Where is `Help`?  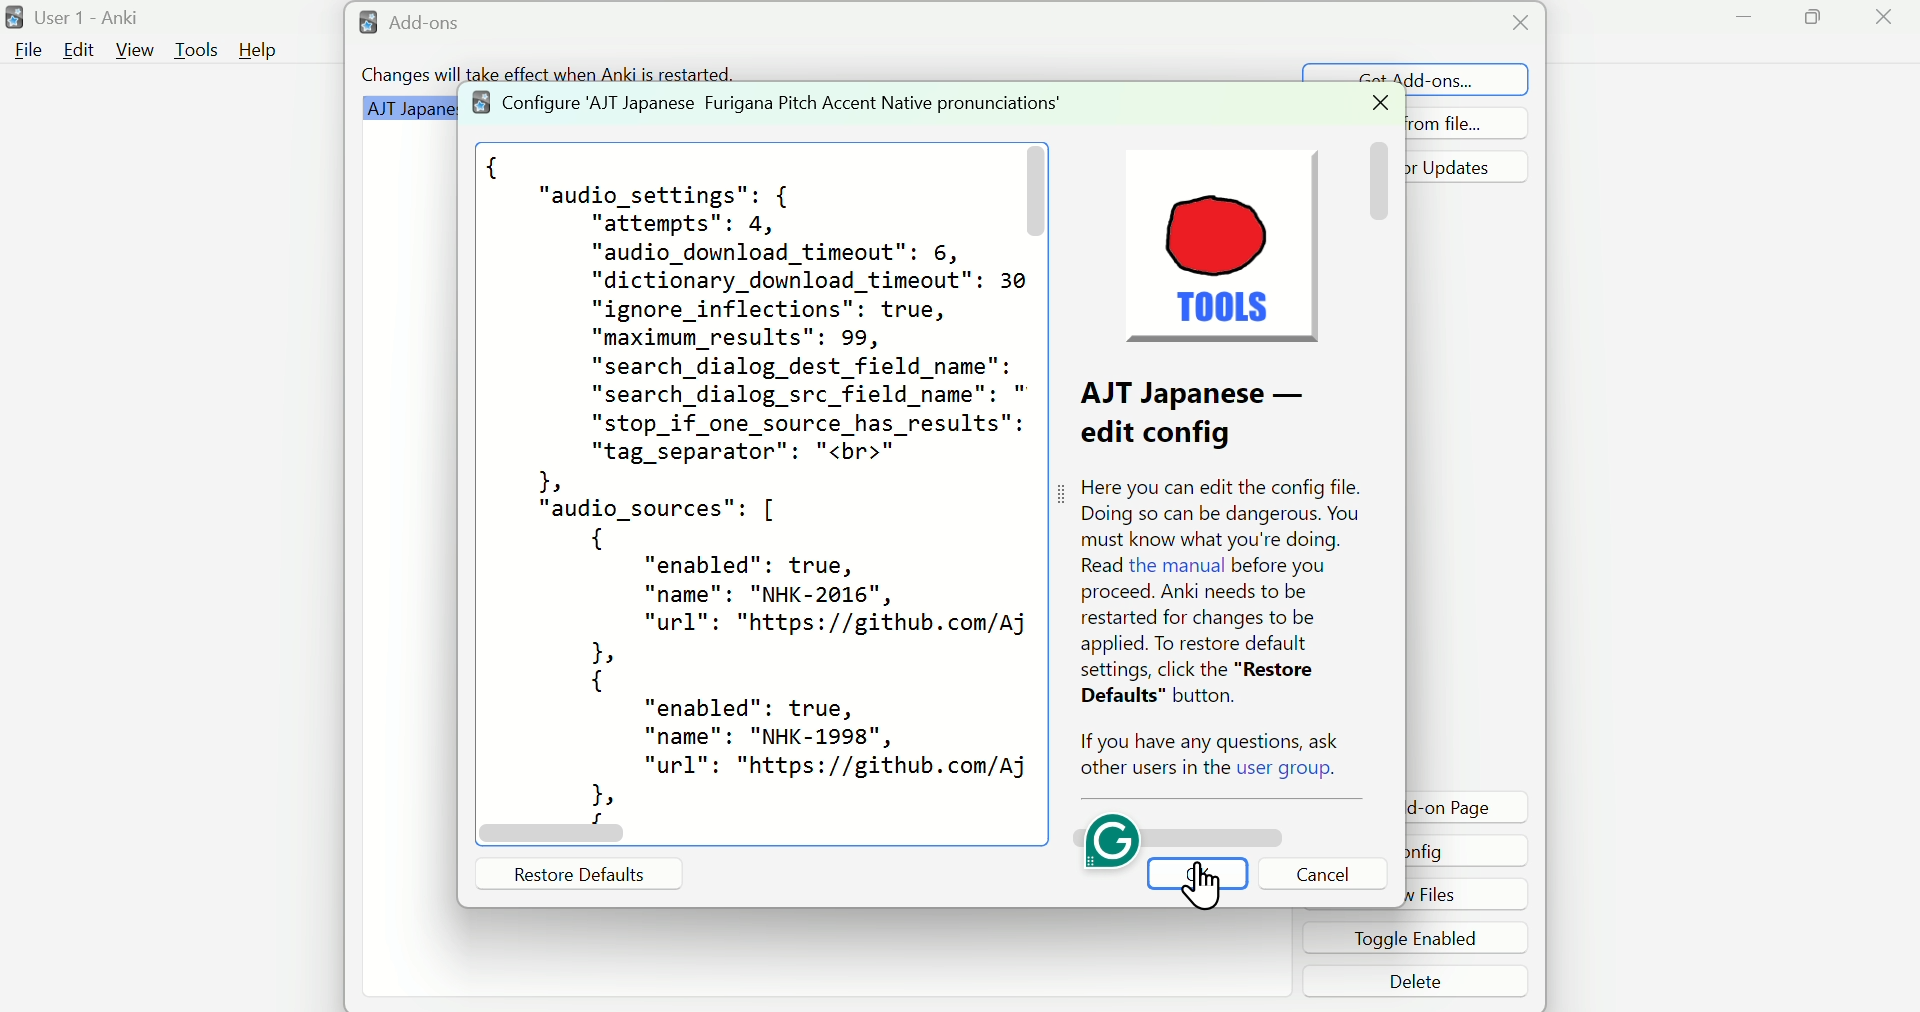
Help is located at coordinates (263, 51).